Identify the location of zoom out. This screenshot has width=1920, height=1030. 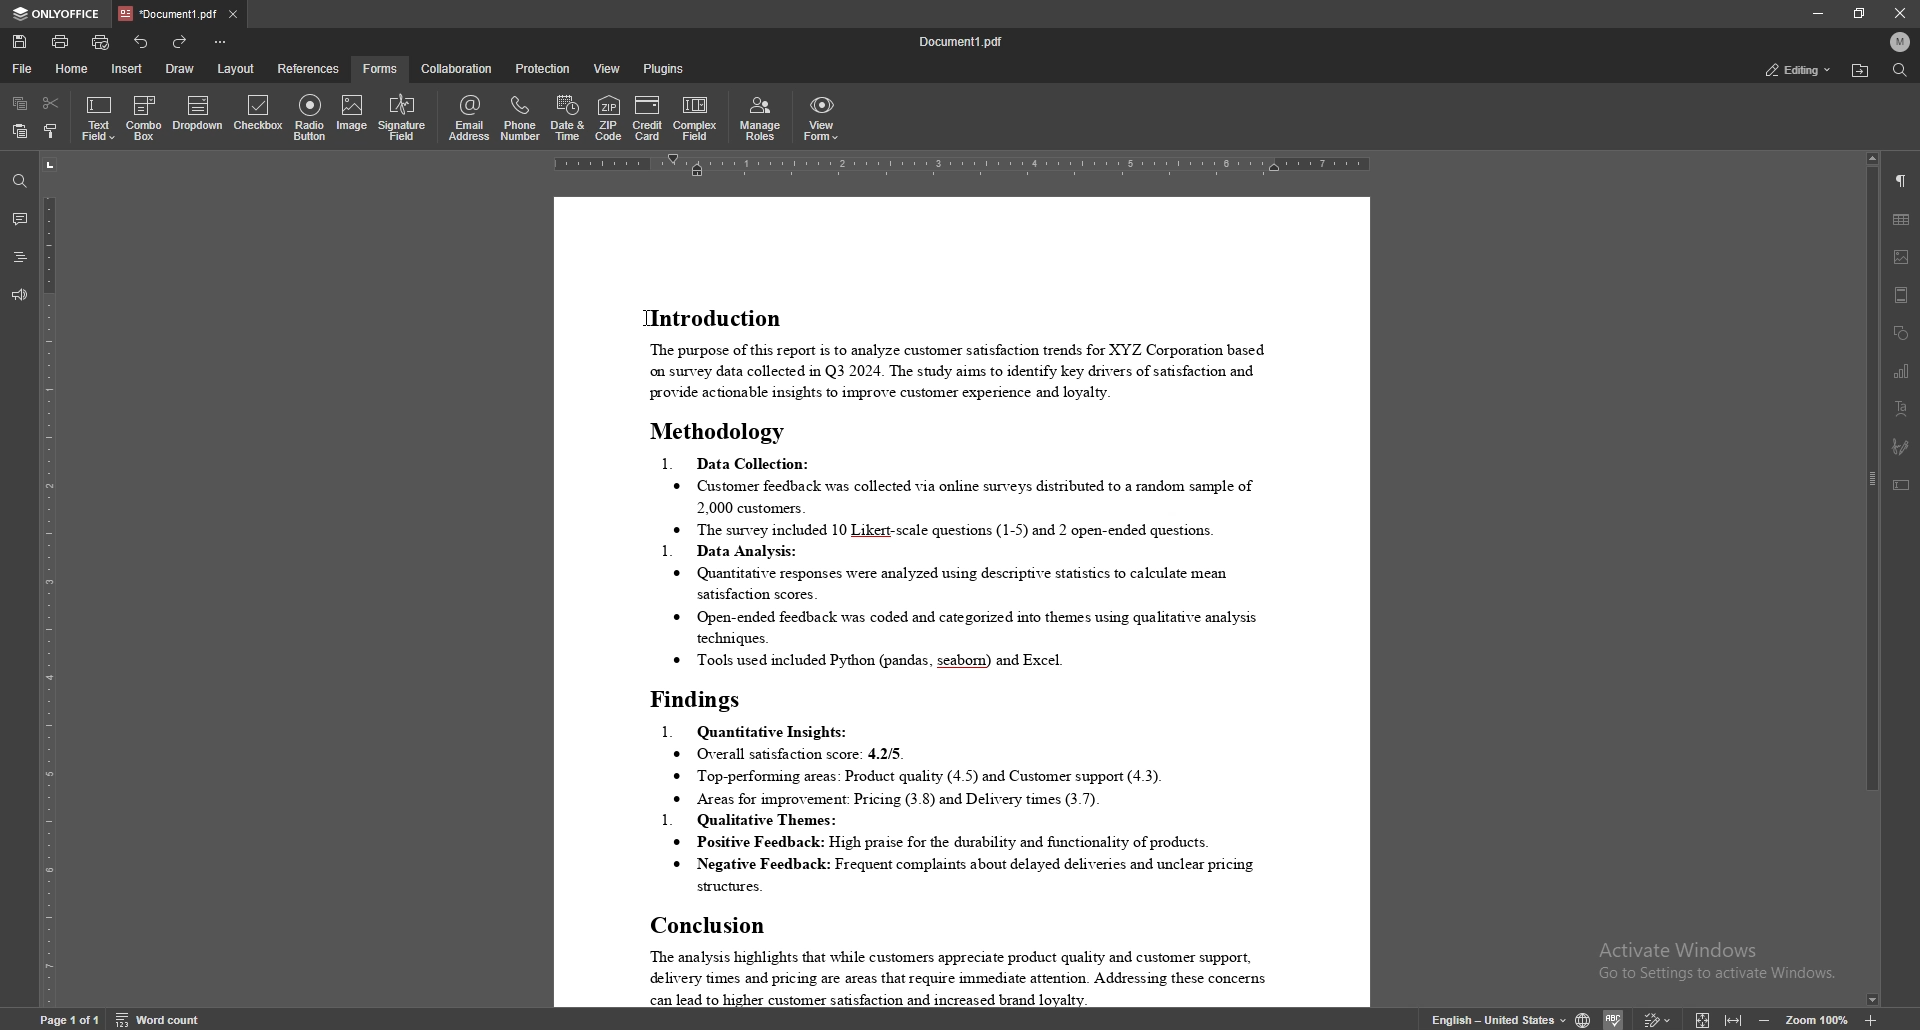
(1764, 1020).